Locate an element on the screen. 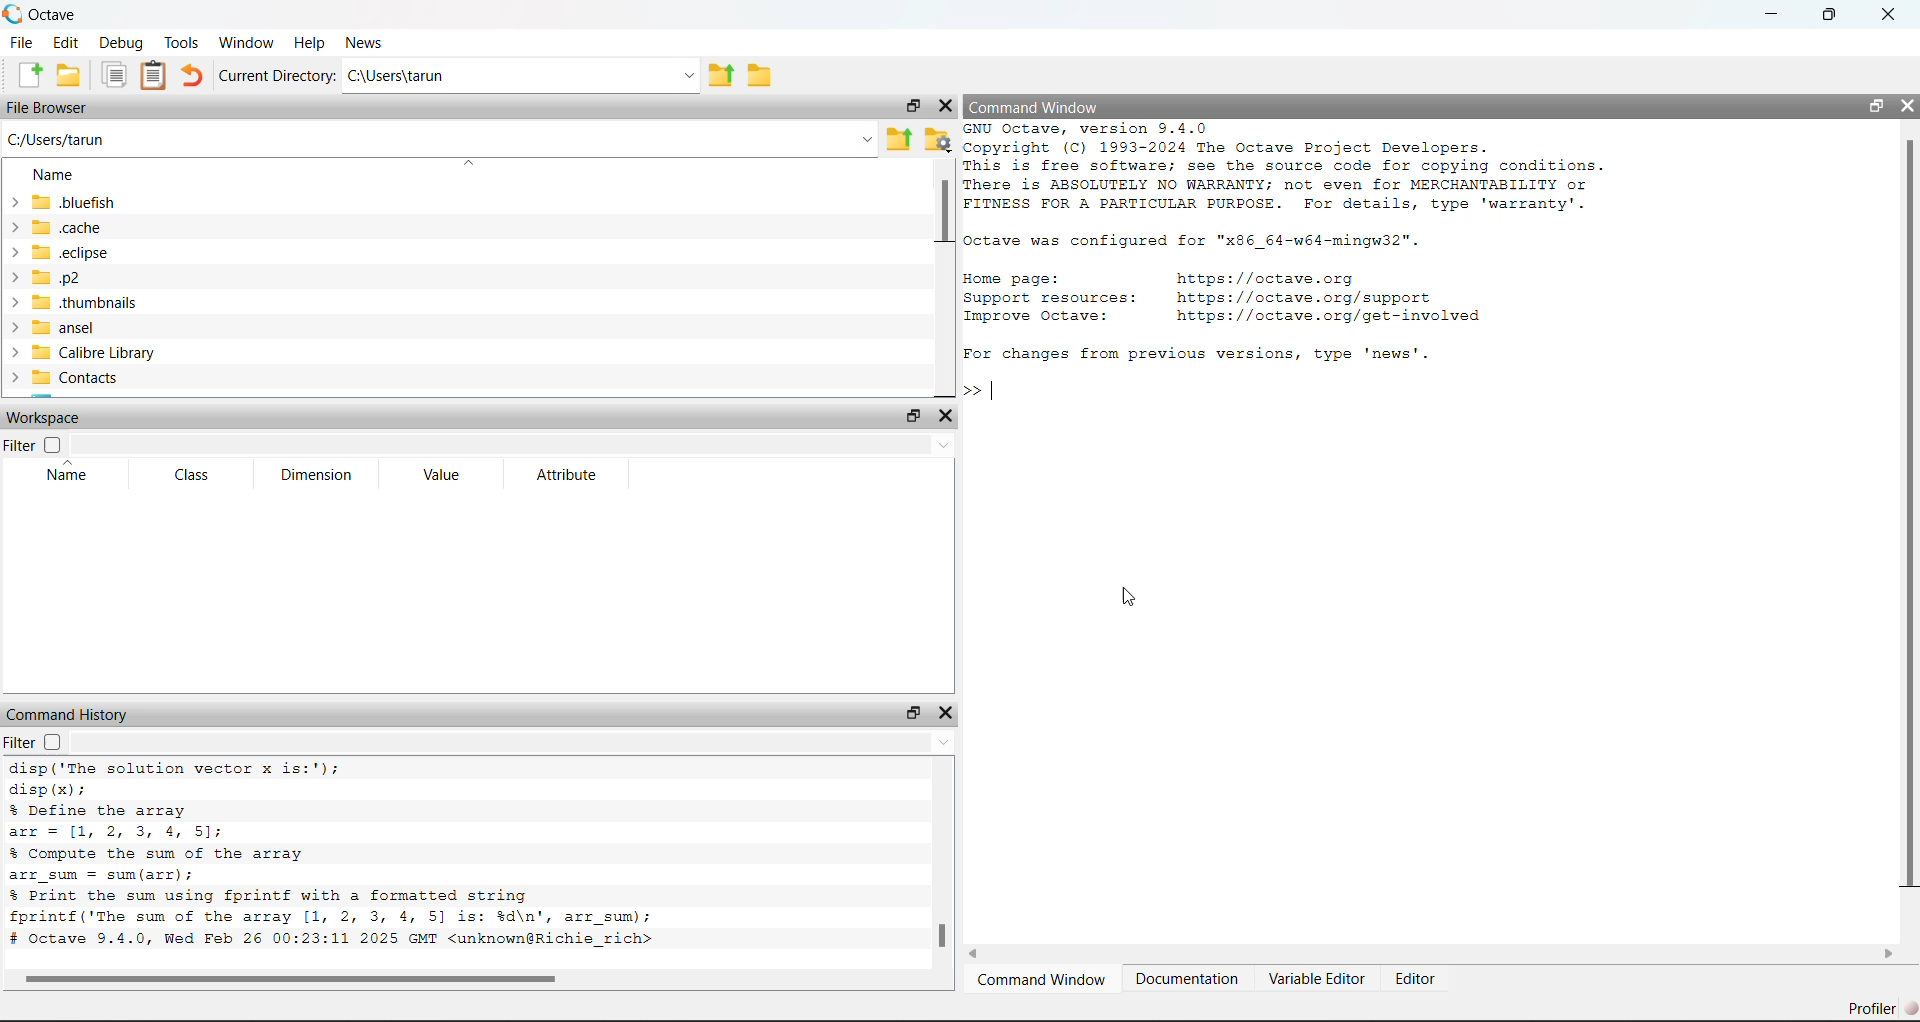 The height and width of the screenshot is (1022, 1920). bluefish is located at coordinates (64, 201).